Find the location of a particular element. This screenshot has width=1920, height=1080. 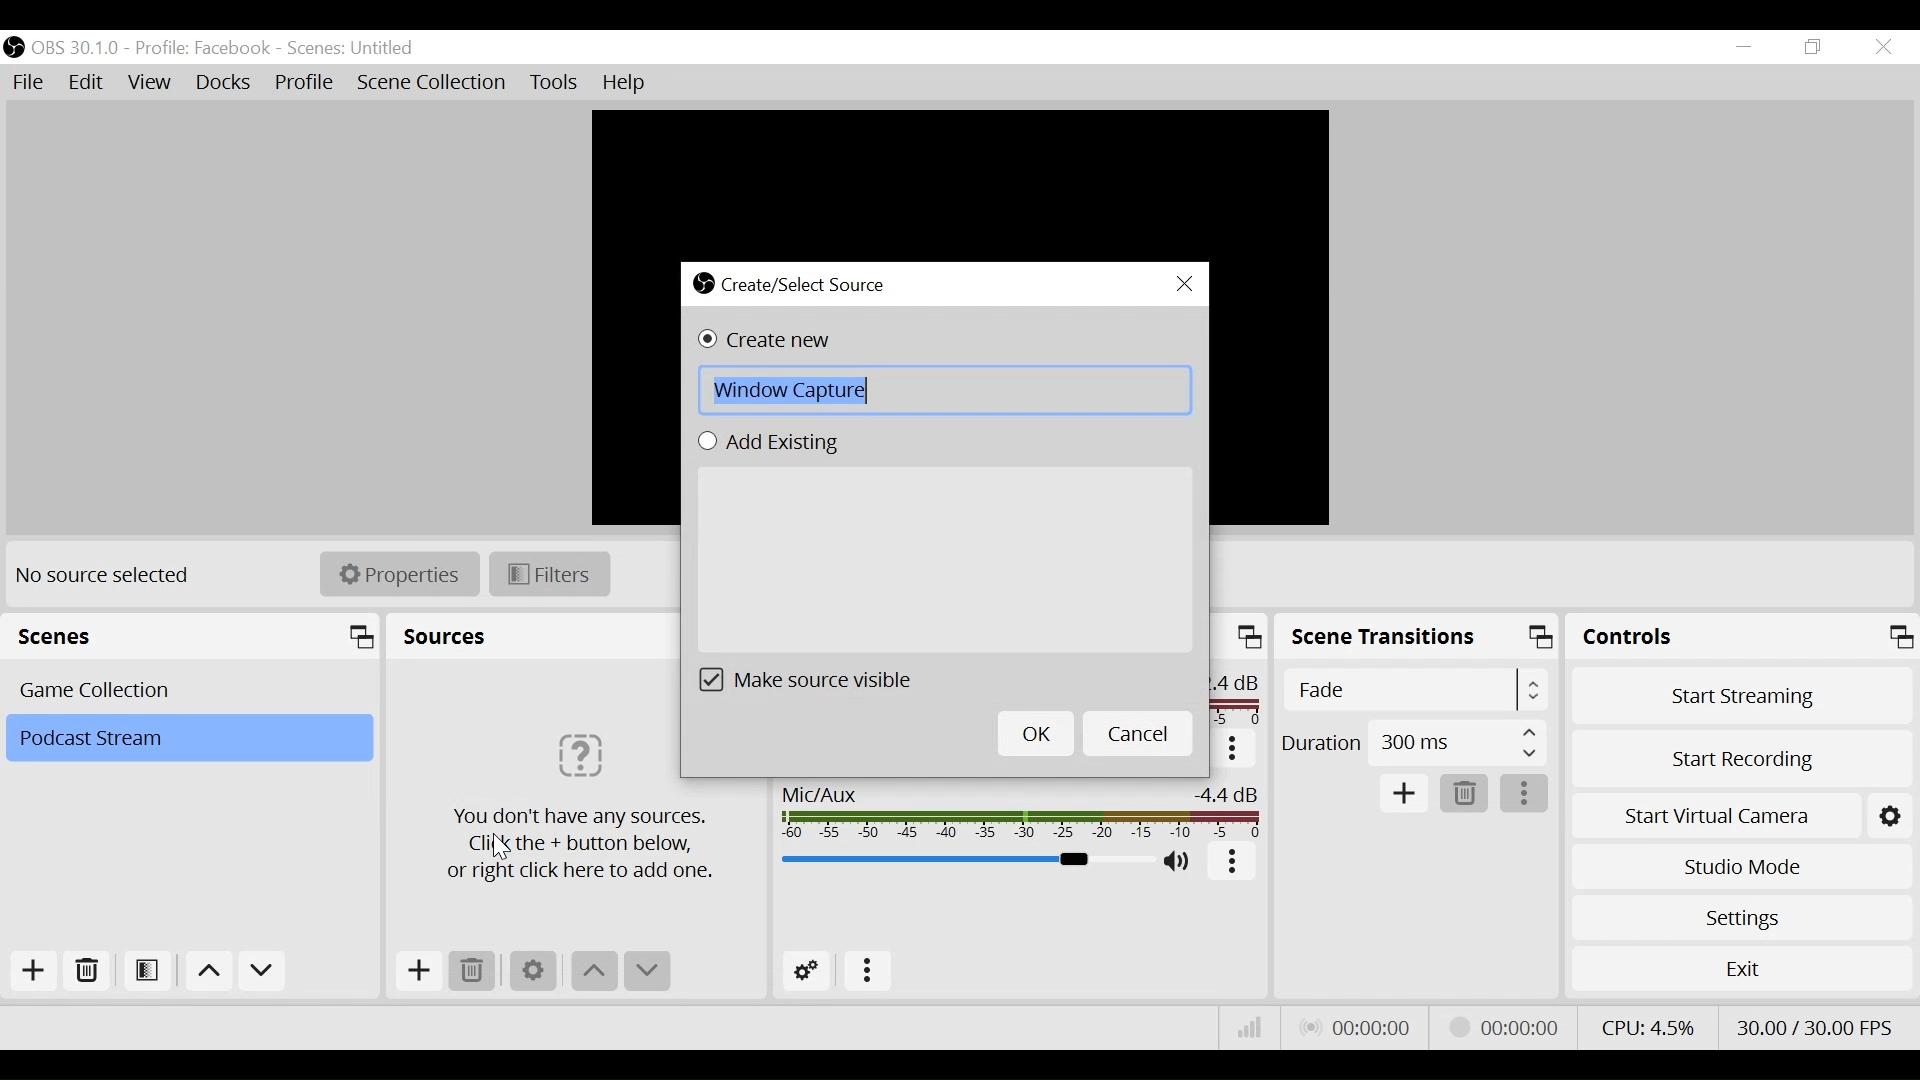

Maximize is located at coordinates (1244, 640).